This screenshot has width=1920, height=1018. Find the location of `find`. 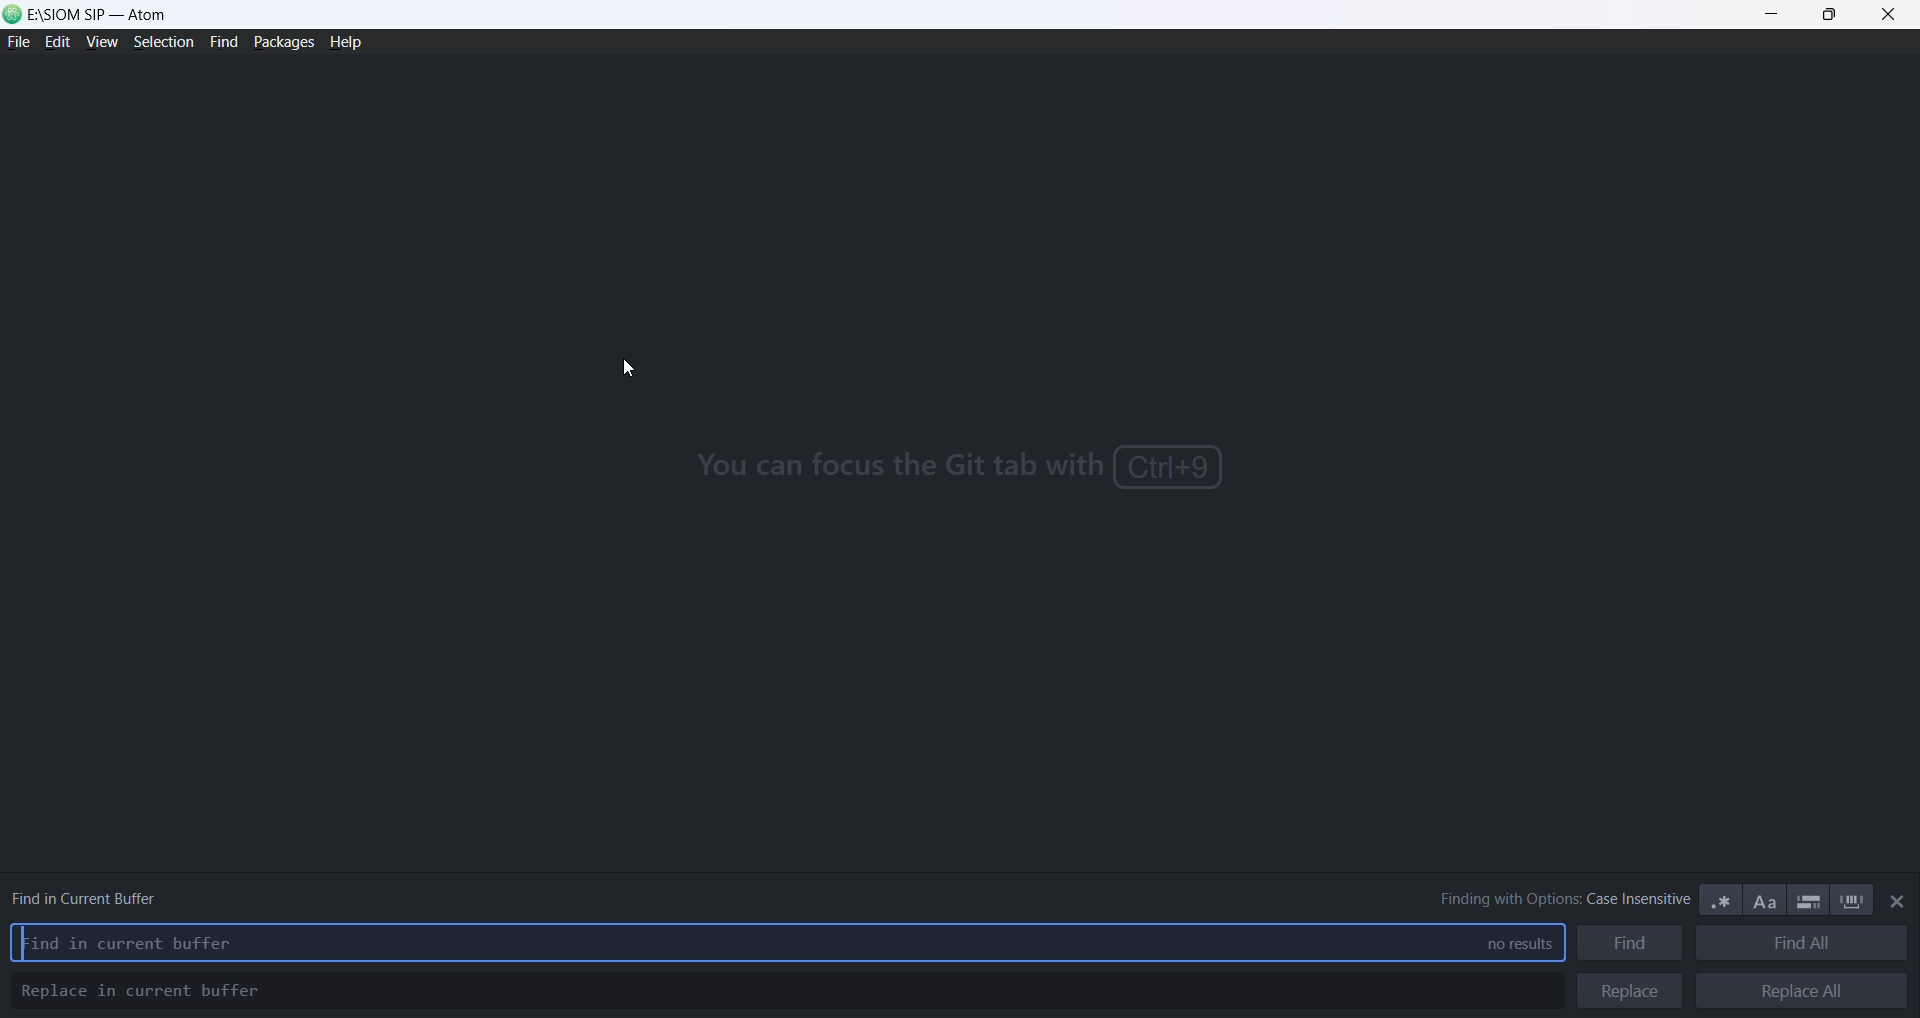

find is located at coordinates (220, 43).